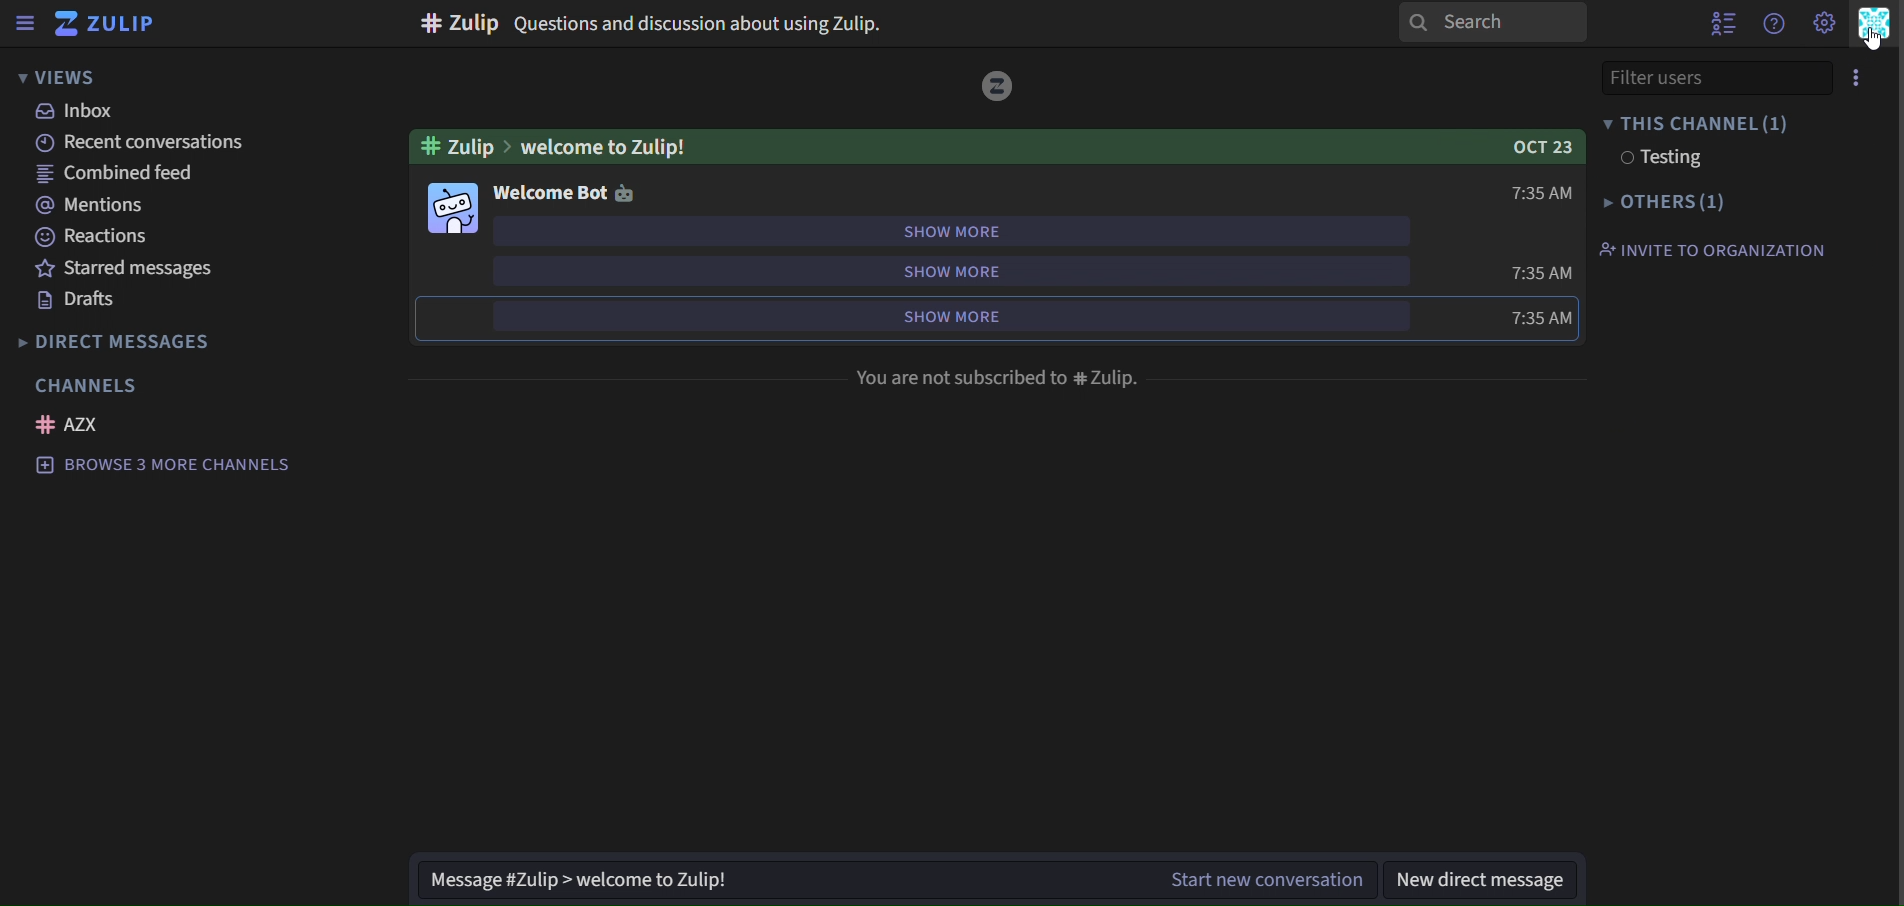  Describe the element at coordinates (1514, 320) in the screenshot. I see `7:35AM` at that location.